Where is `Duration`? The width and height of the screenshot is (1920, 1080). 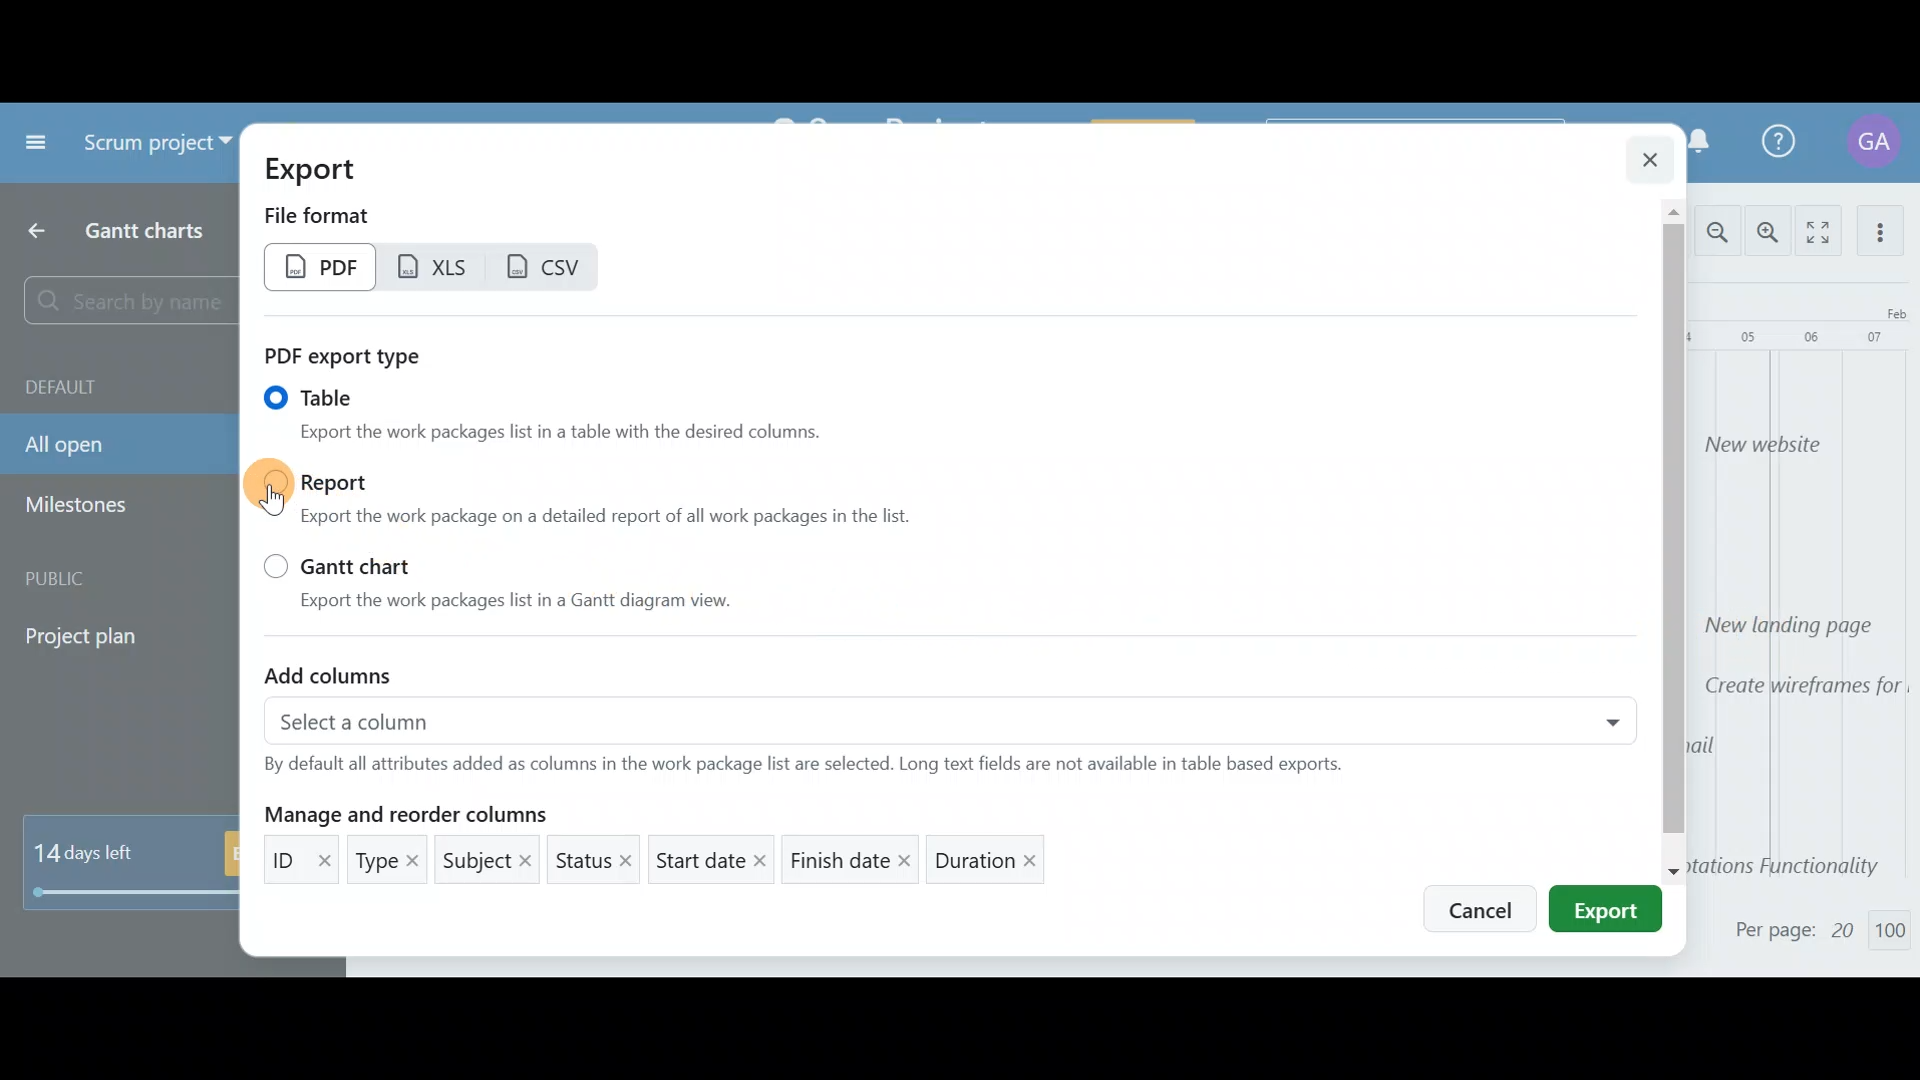 Duration is located at coordinates (986, 855).